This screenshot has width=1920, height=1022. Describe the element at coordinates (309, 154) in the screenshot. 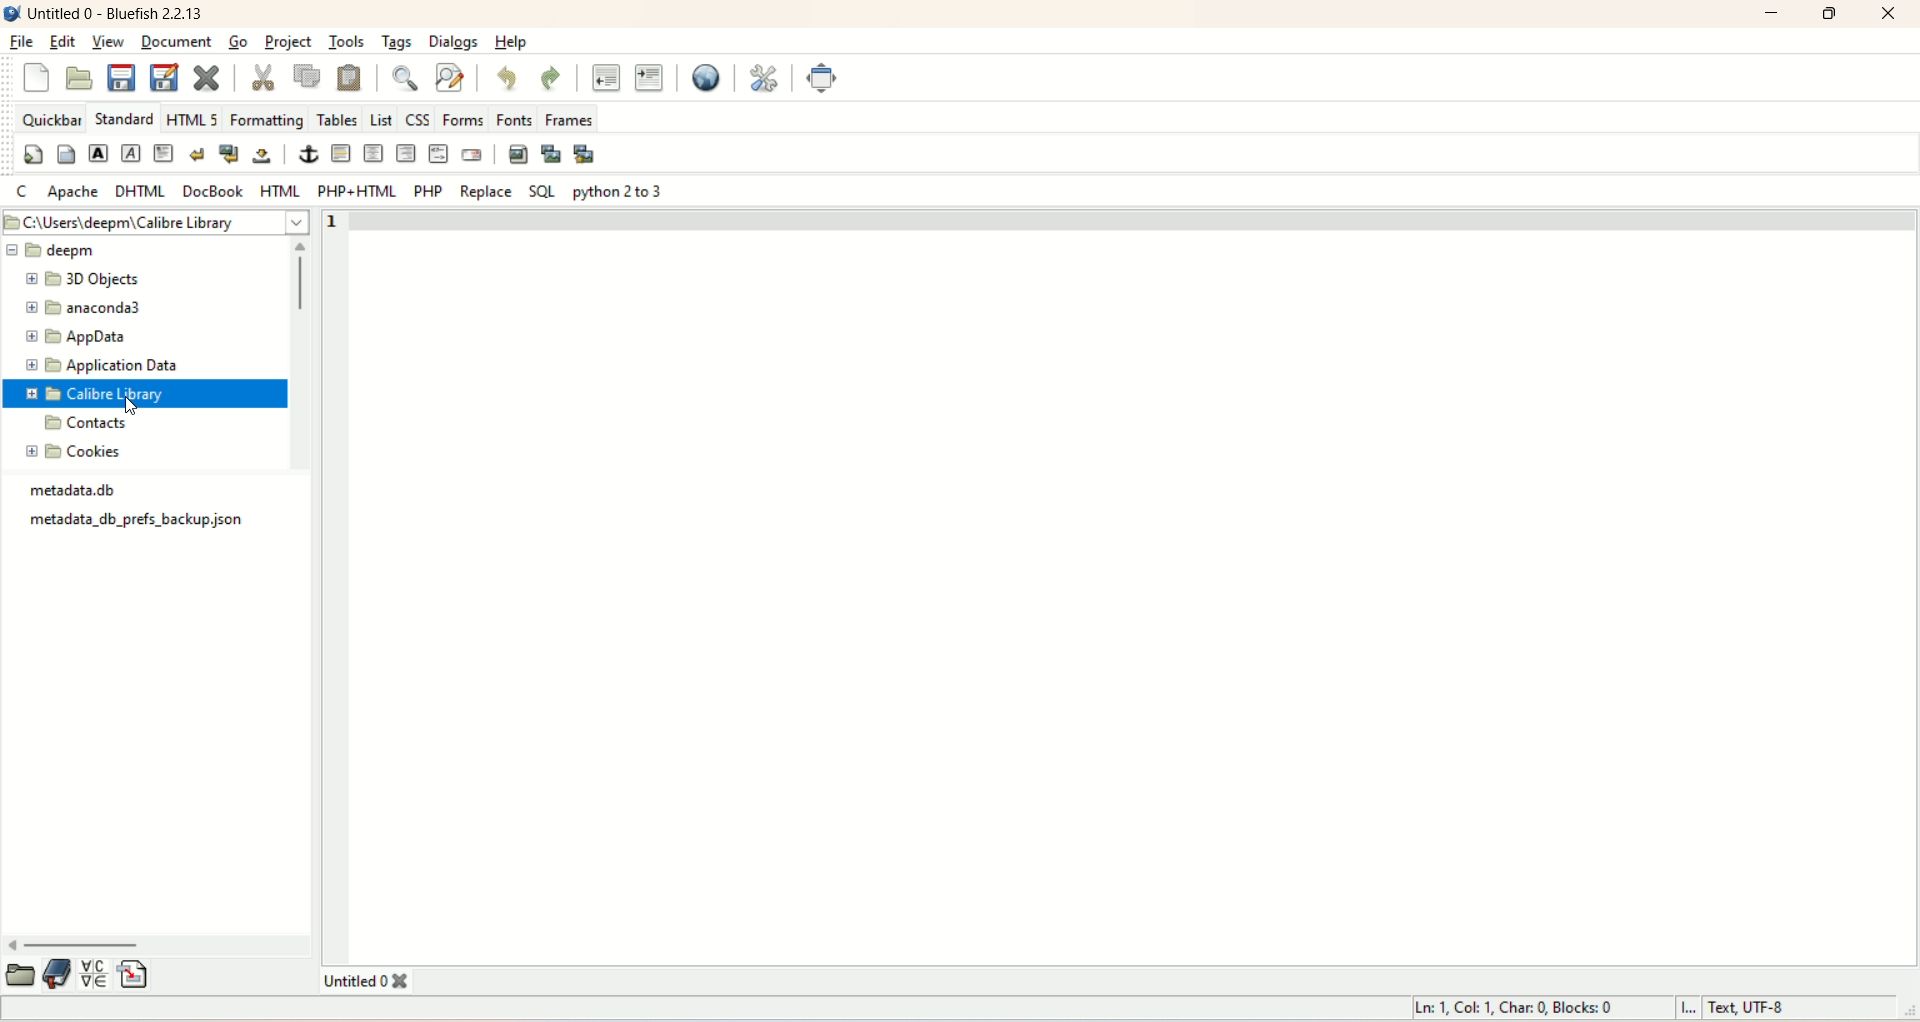

I see `anchor/hyperlink` at that location.